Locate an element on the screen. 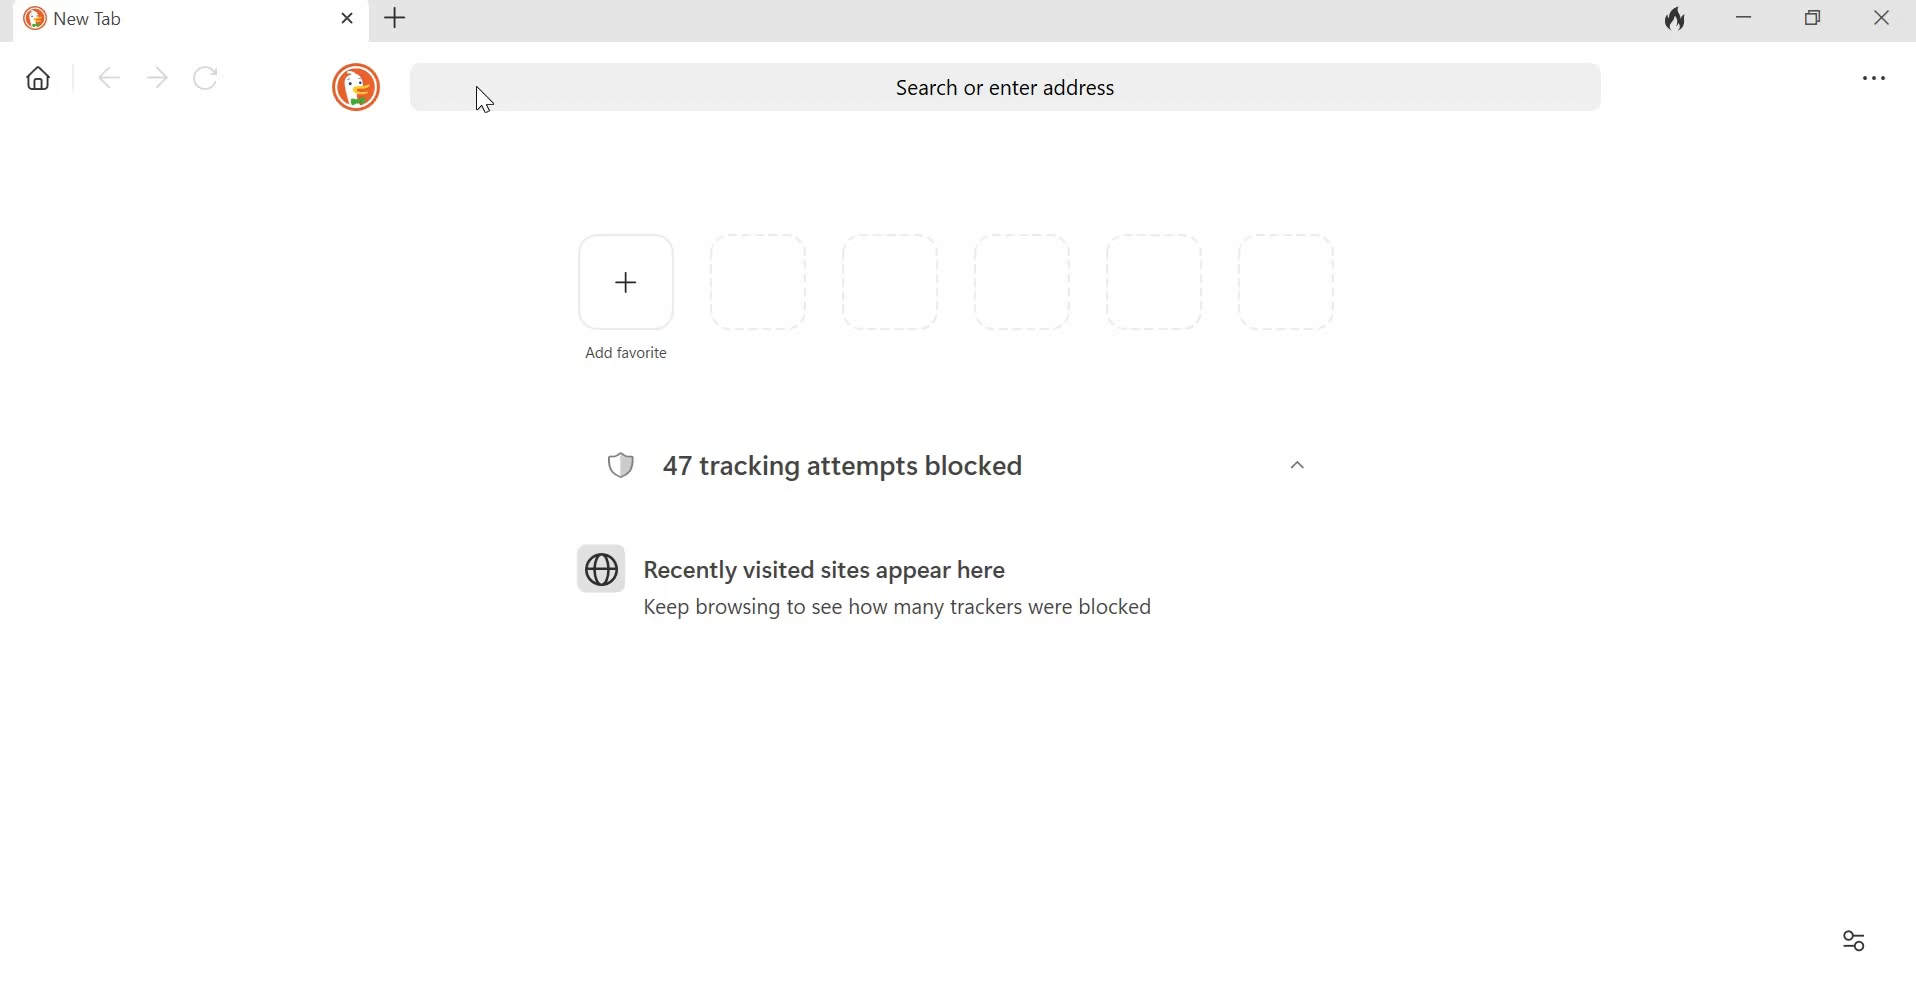 This screenshot has width=1916, height=1002. Add shortcut is located at coordinates (626, 294).